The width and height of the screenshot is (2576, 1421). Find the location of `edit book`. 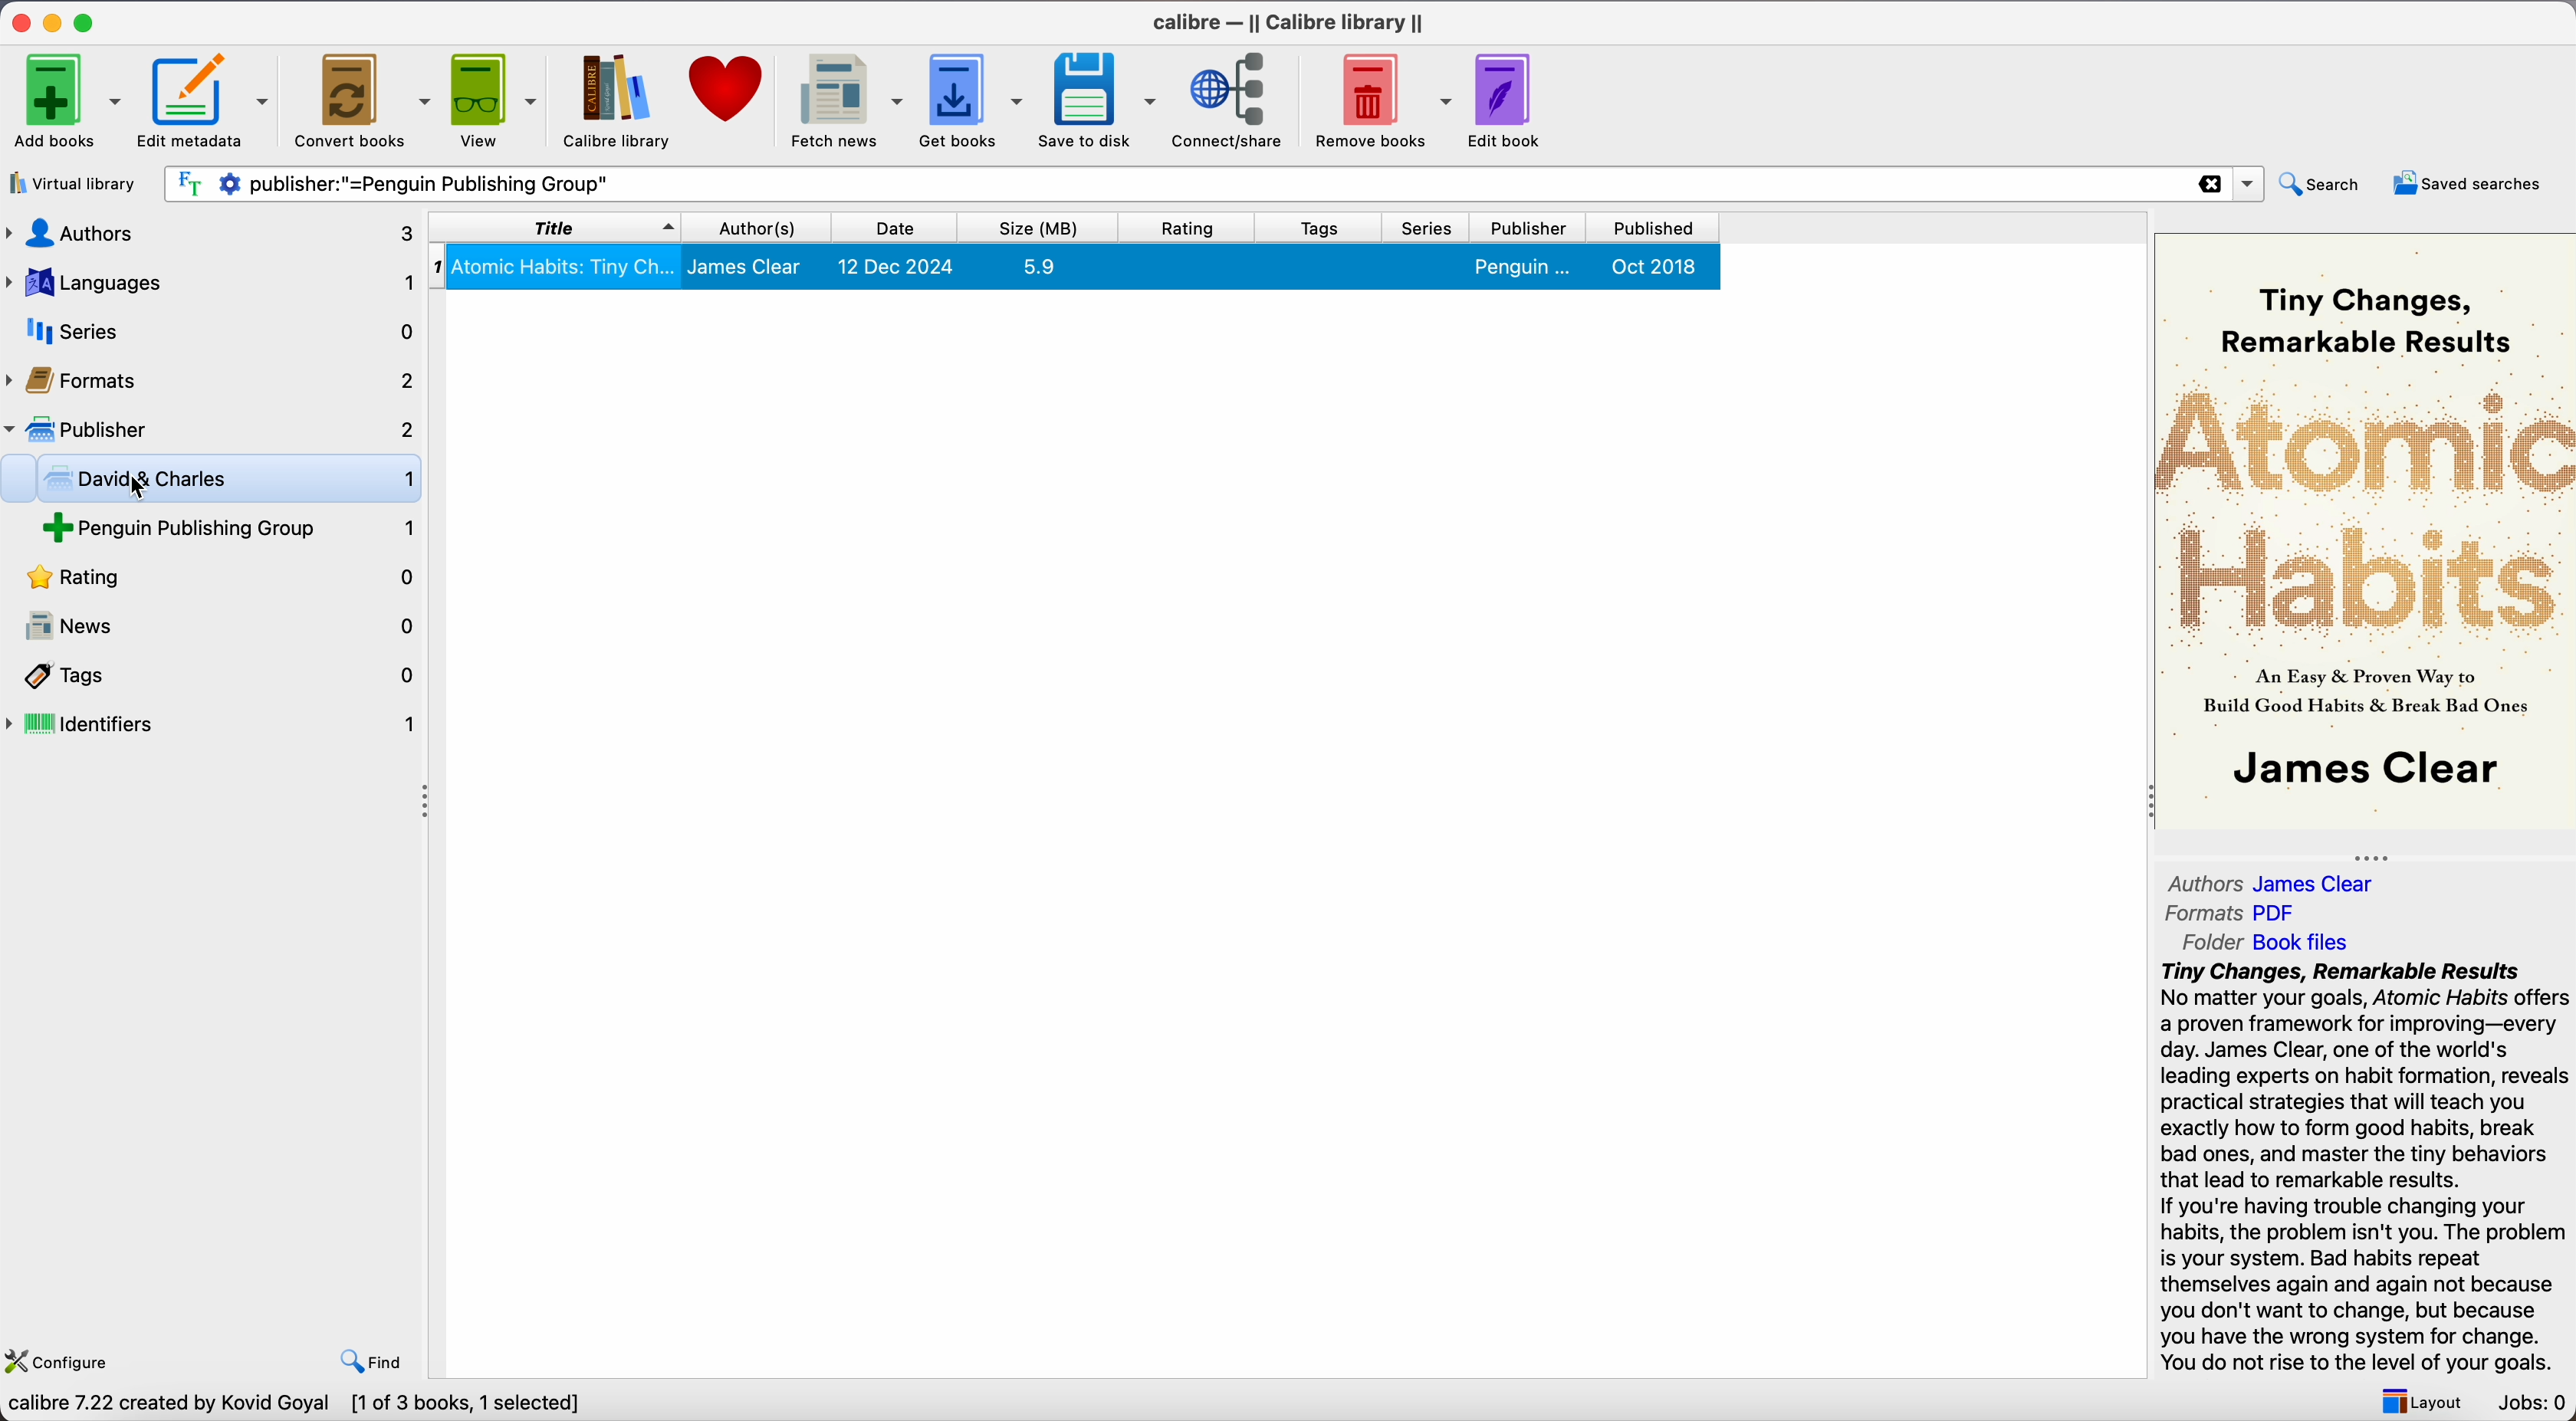

edit book is located at coordinates (1512, 100).